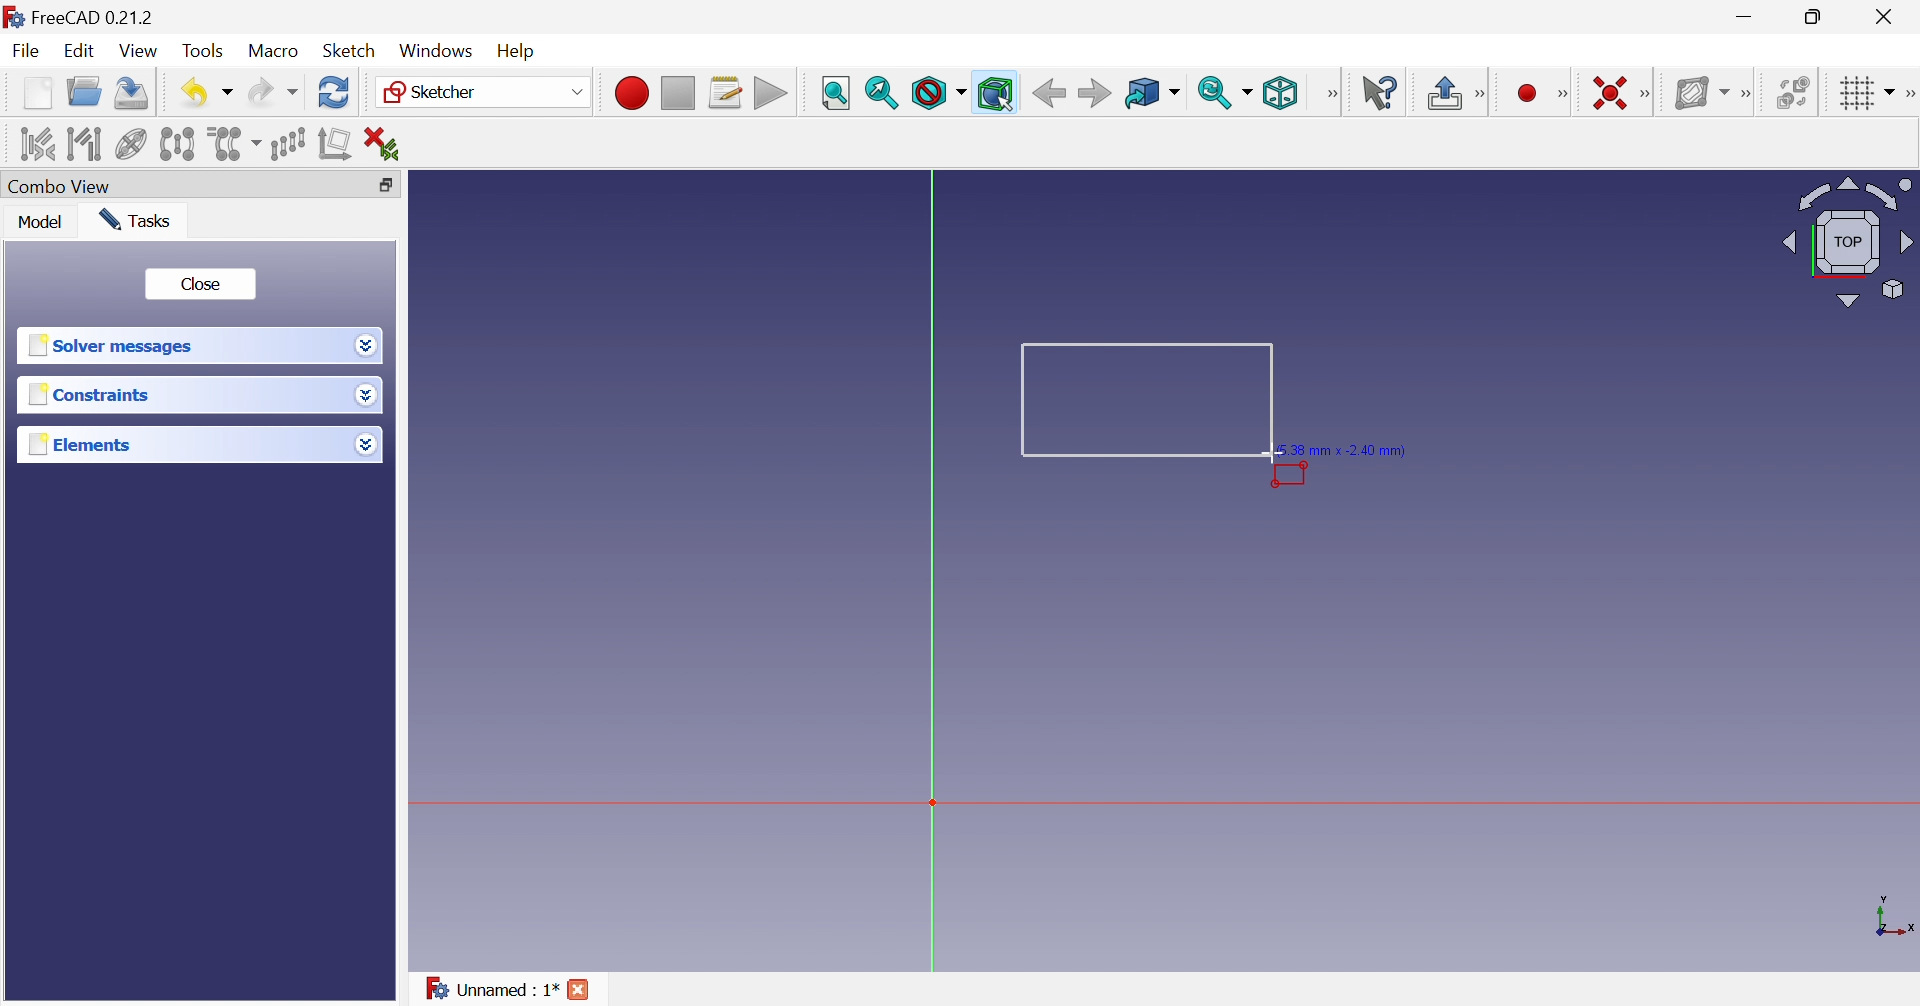  I want to click on Viewing angle, so click(1847, 244).